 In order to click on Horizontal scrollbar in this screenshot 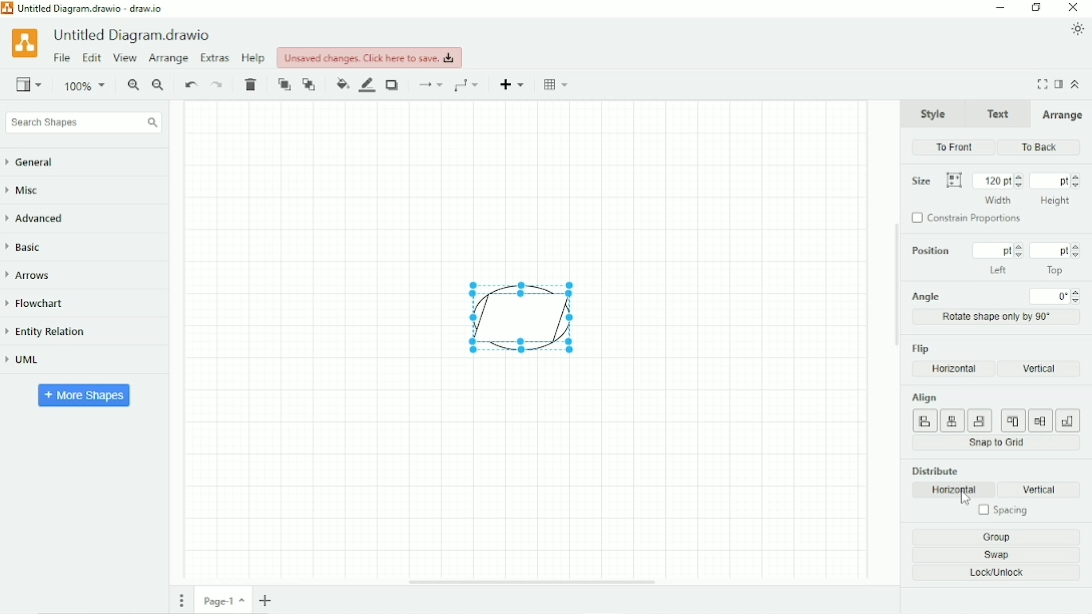, I will do `click(532, 582)`.